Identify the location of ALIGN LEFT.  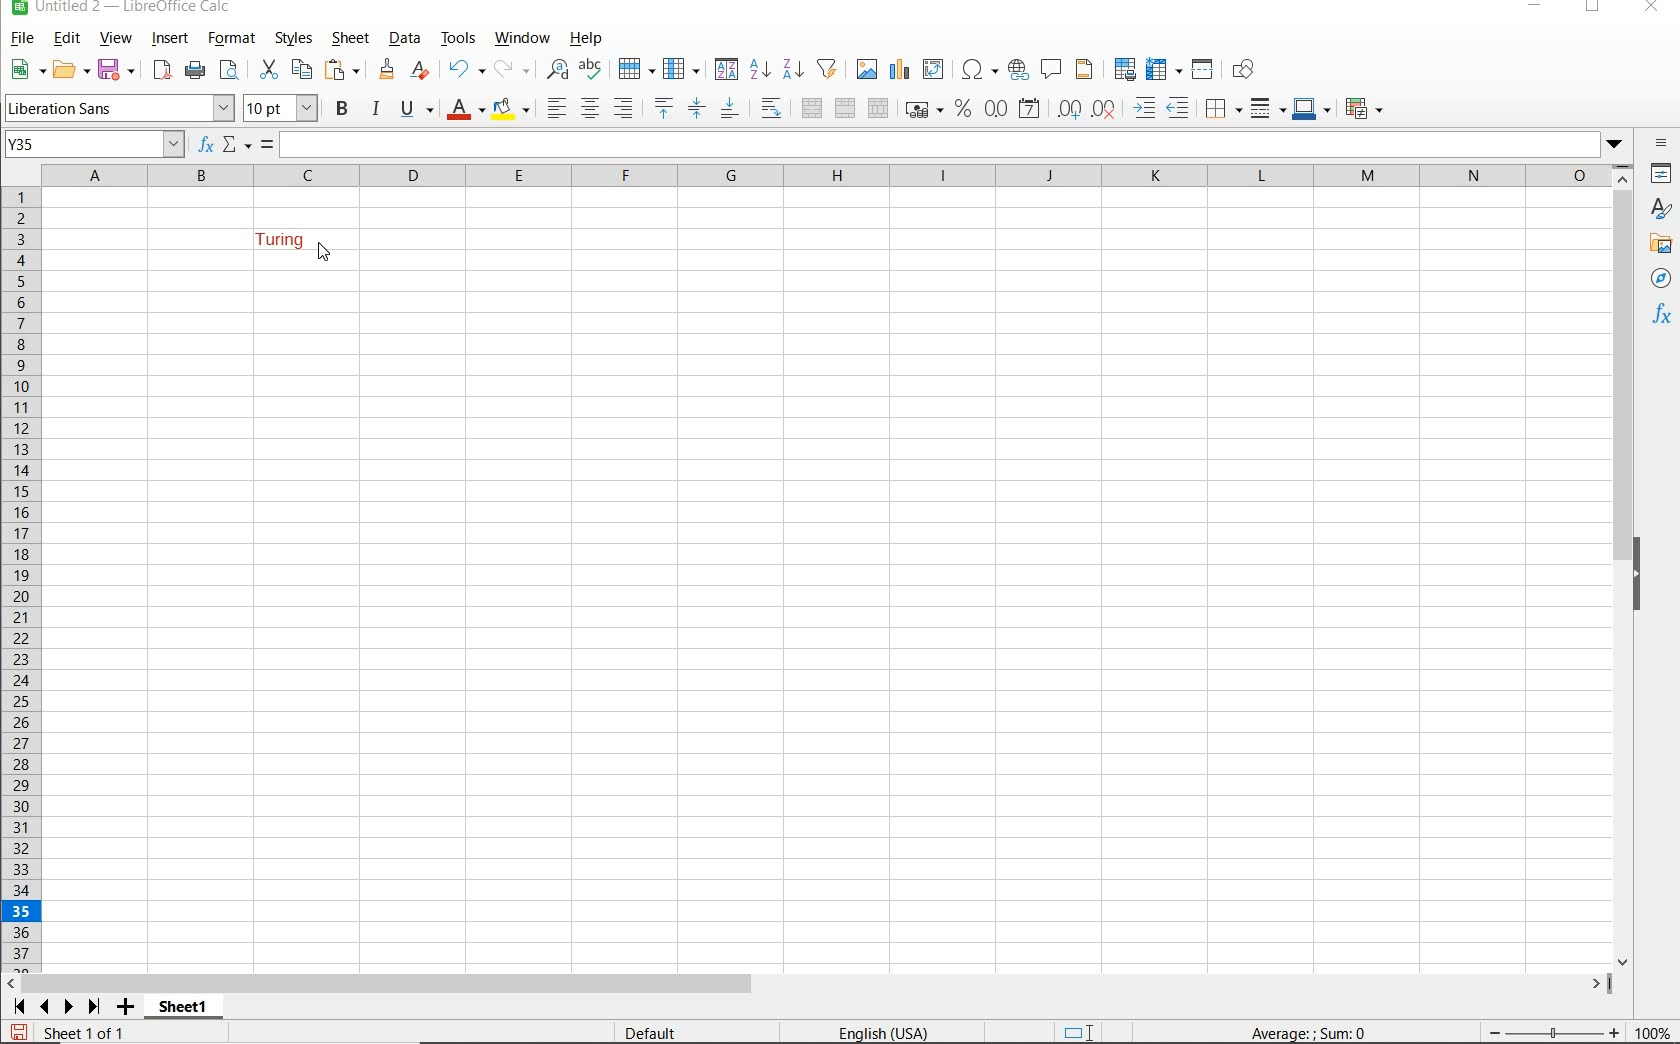
(556, 110).